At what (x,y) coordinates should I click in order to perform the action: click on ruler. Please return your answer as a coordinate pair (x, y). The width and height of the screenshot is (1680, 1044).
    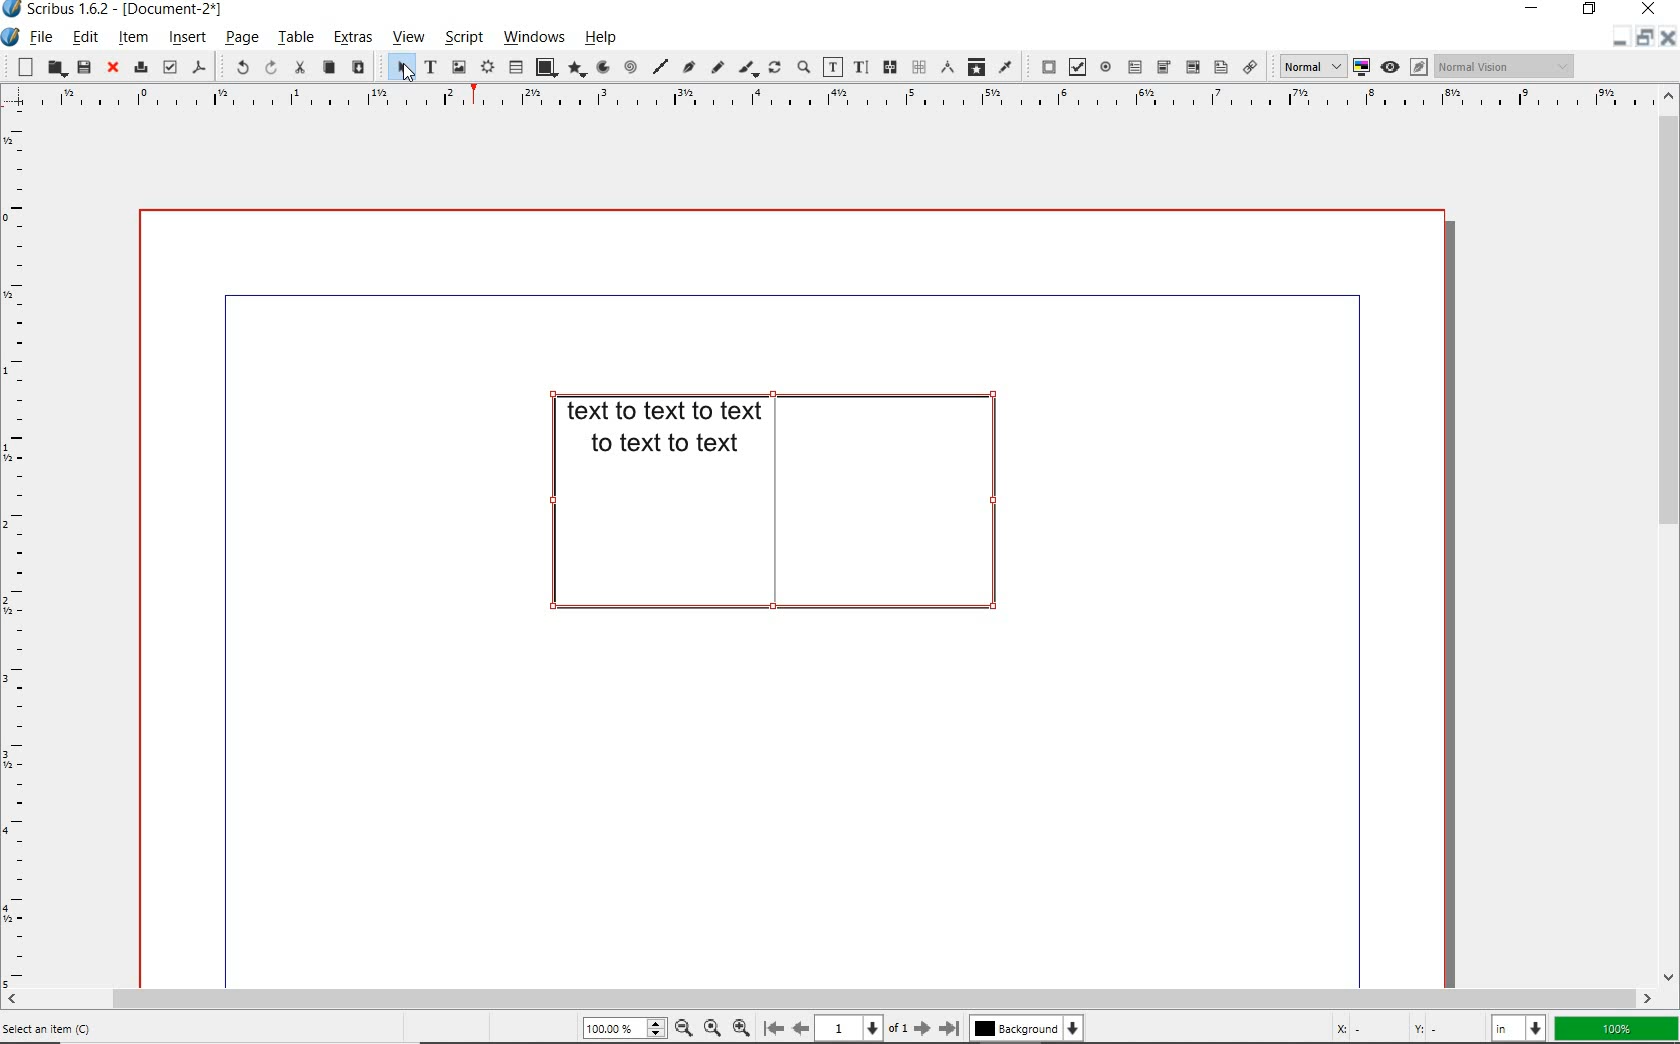
    Looking at the image, I should click on (21, 549).